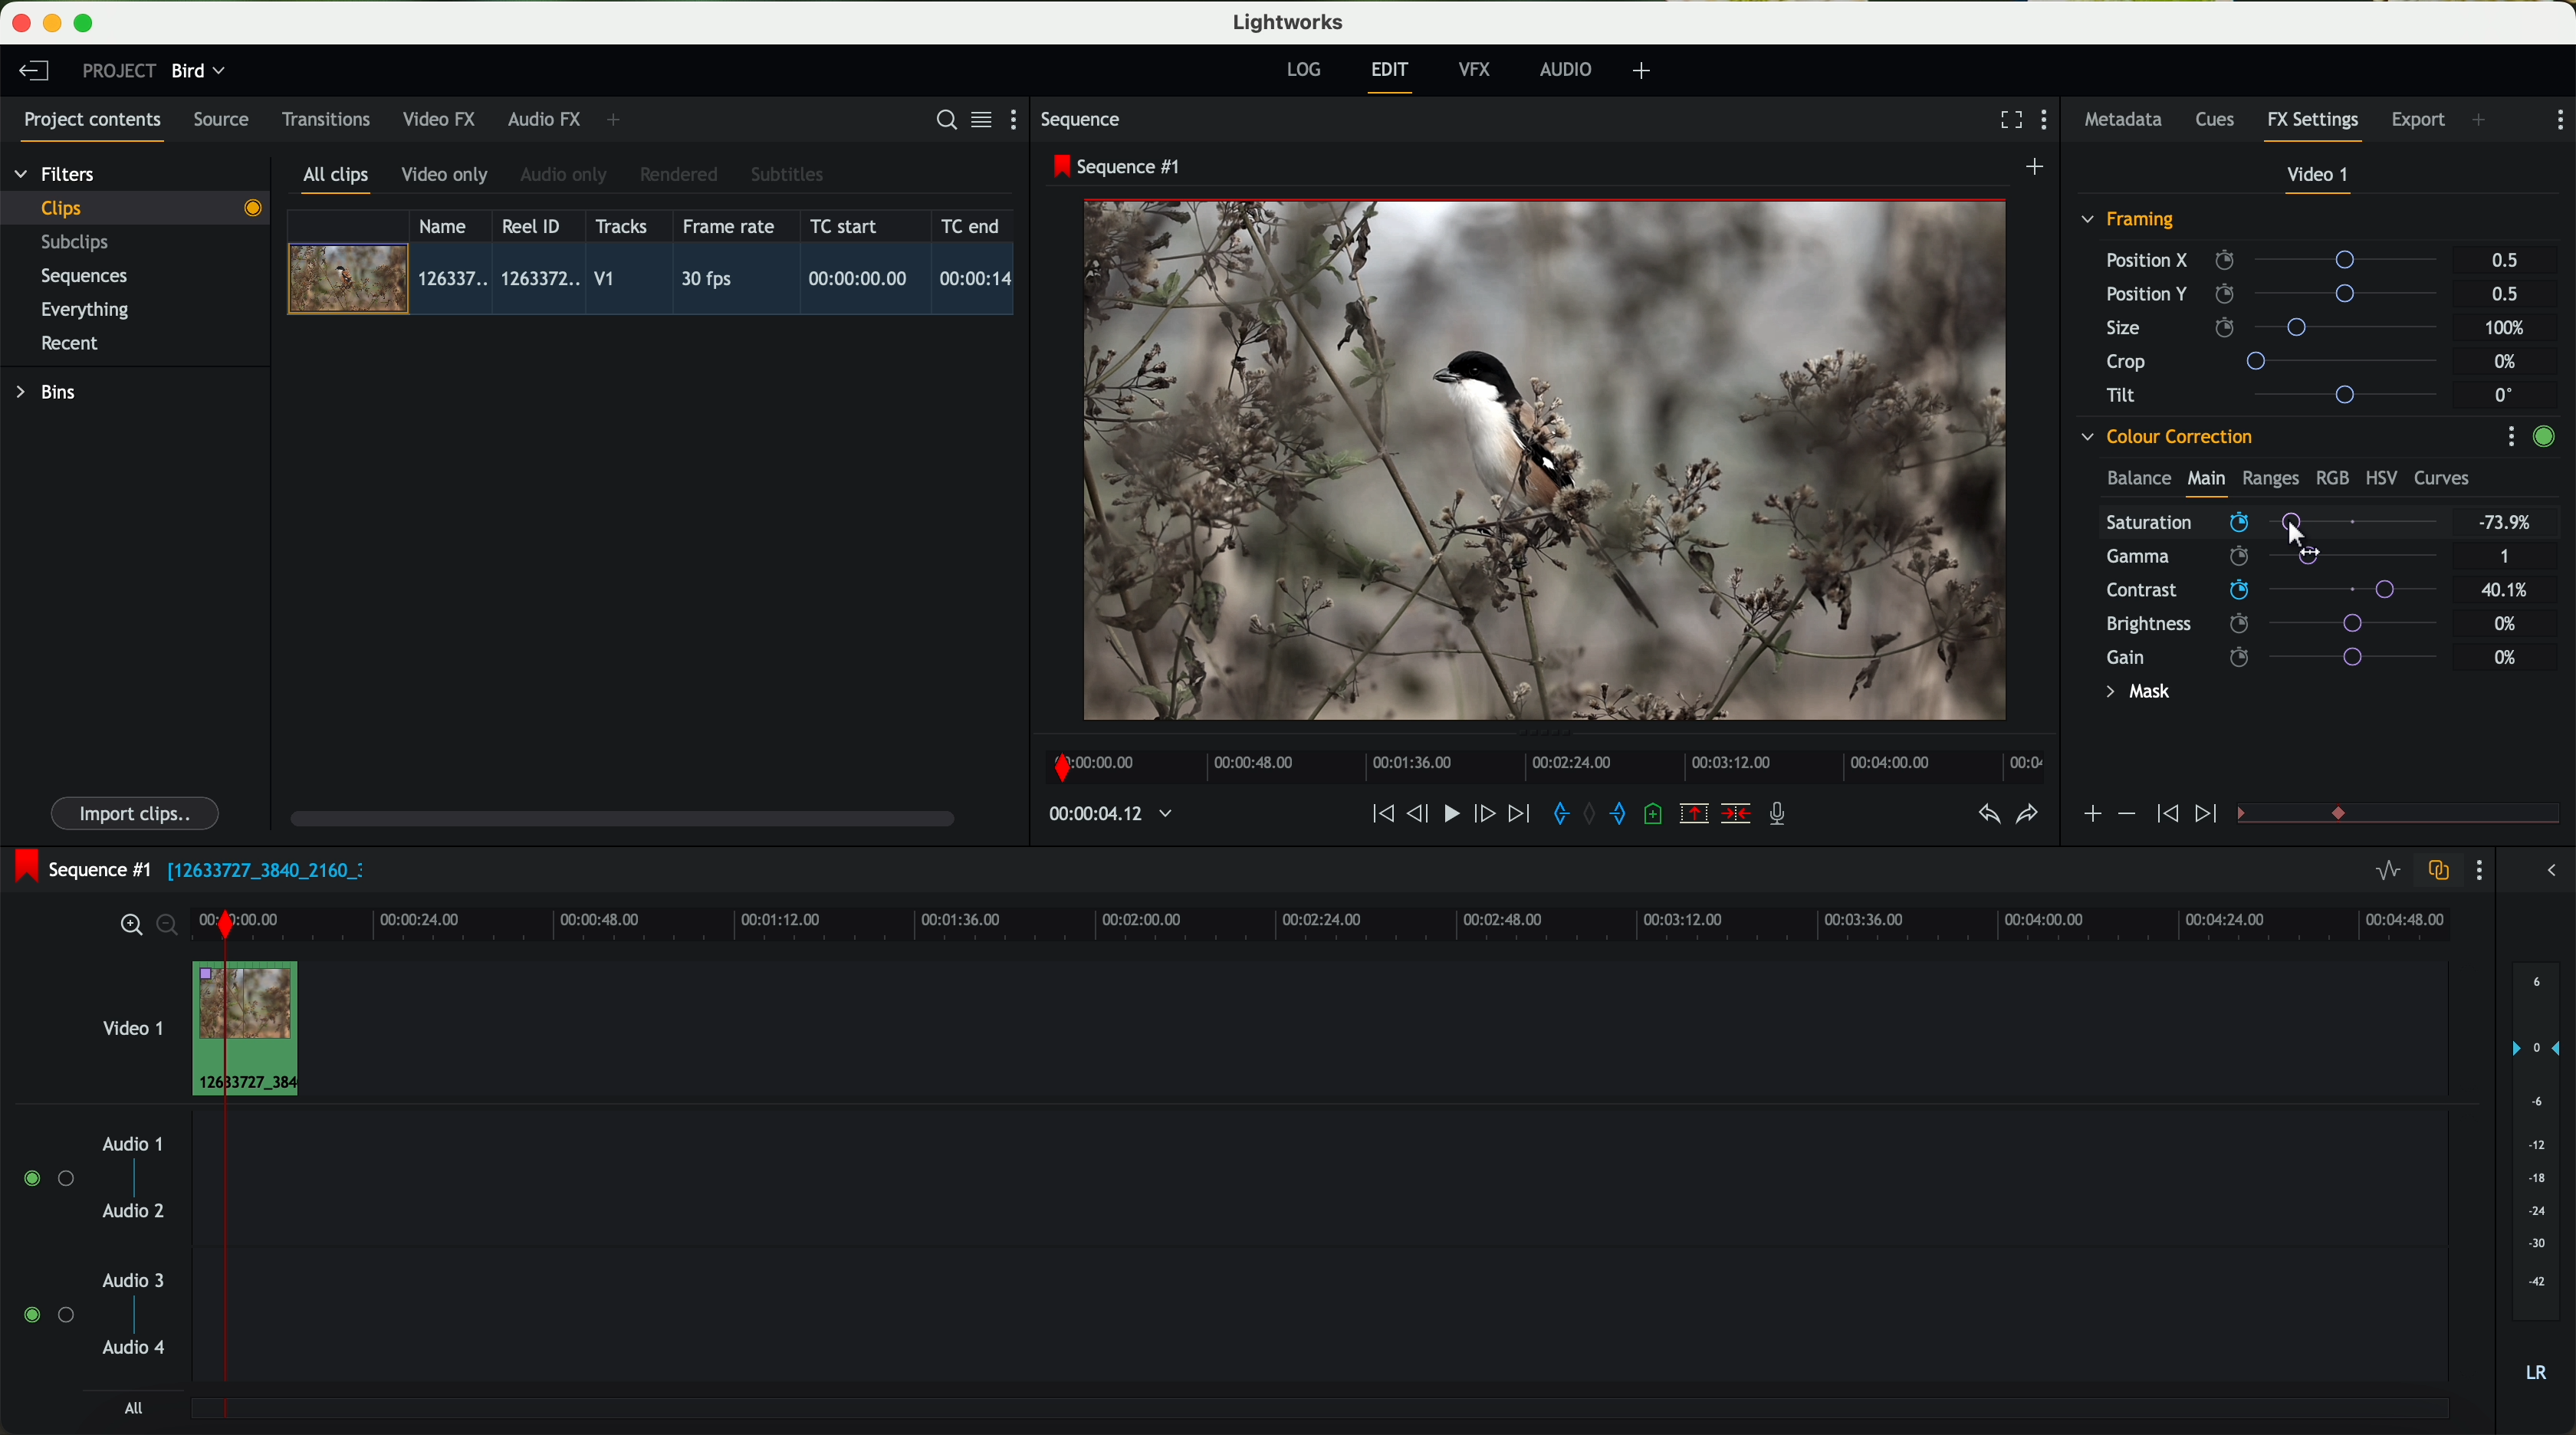 The image size is (2576, 1435). I want to click on rewind, so click(1381, 815).